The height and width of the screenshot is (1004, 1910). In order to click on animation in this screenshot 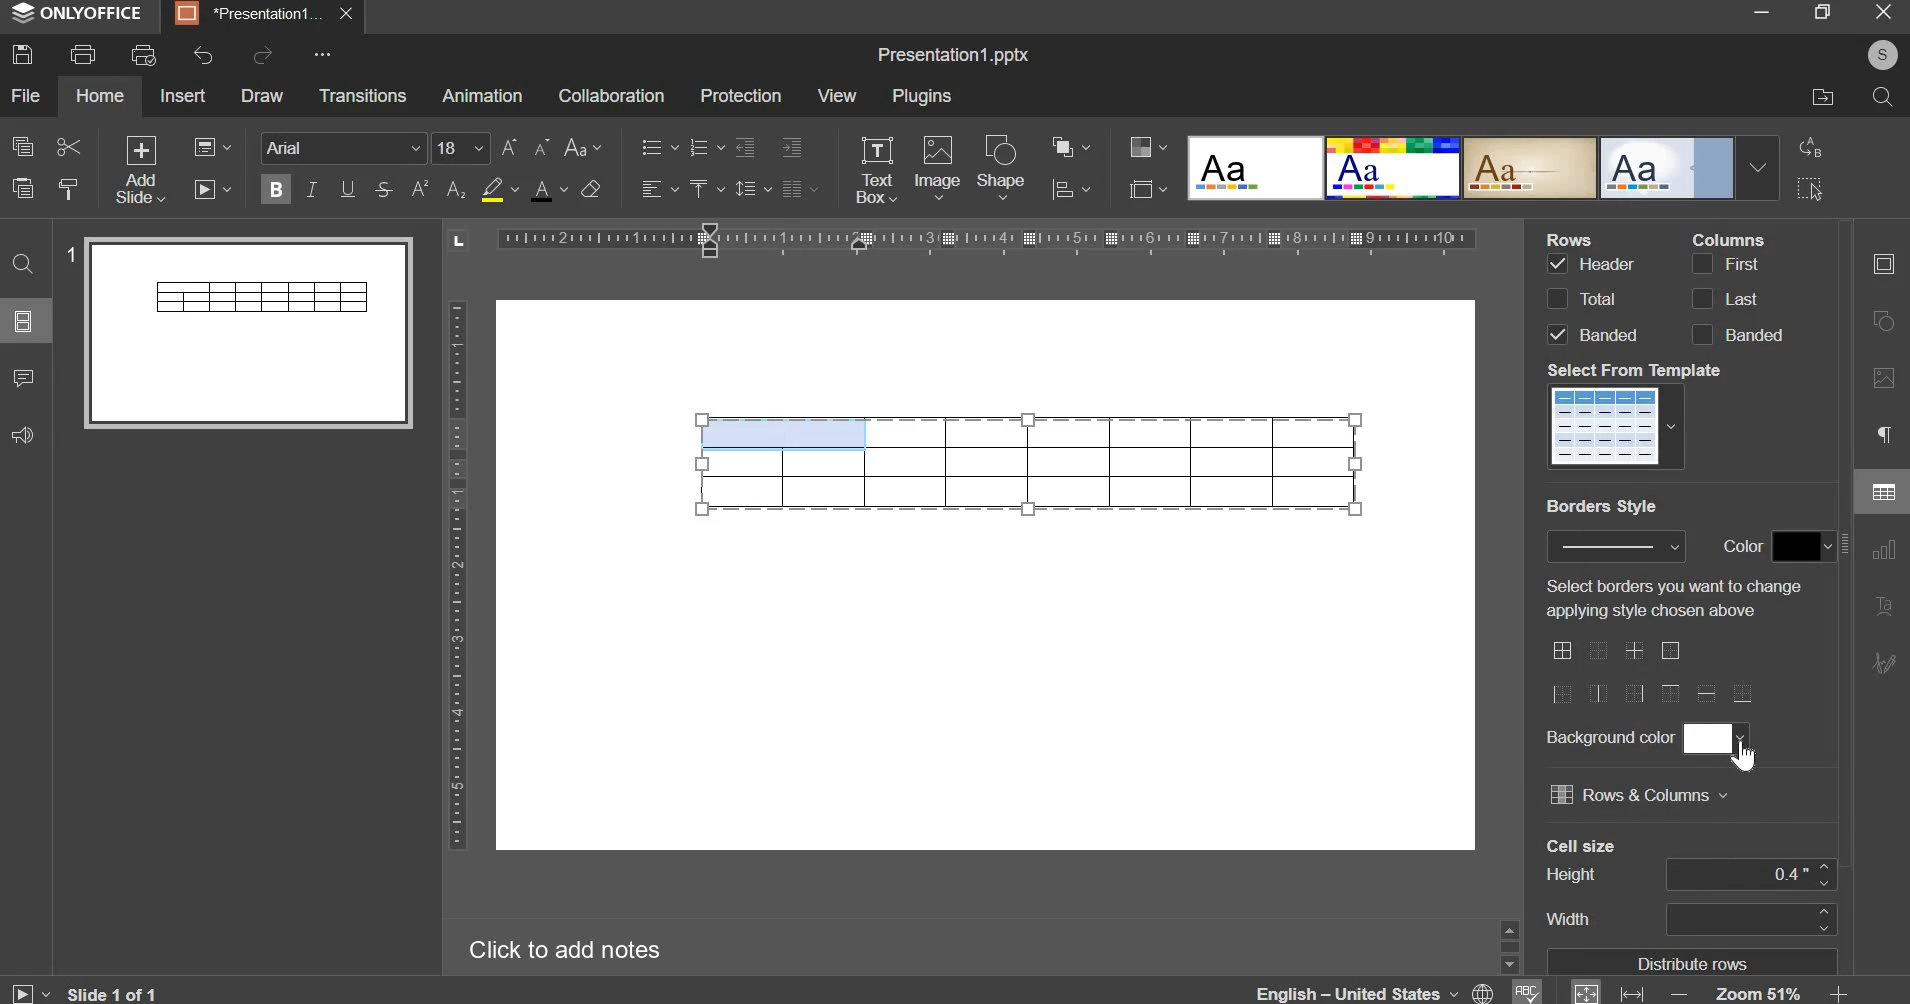, I will do `click(481, 95)`.